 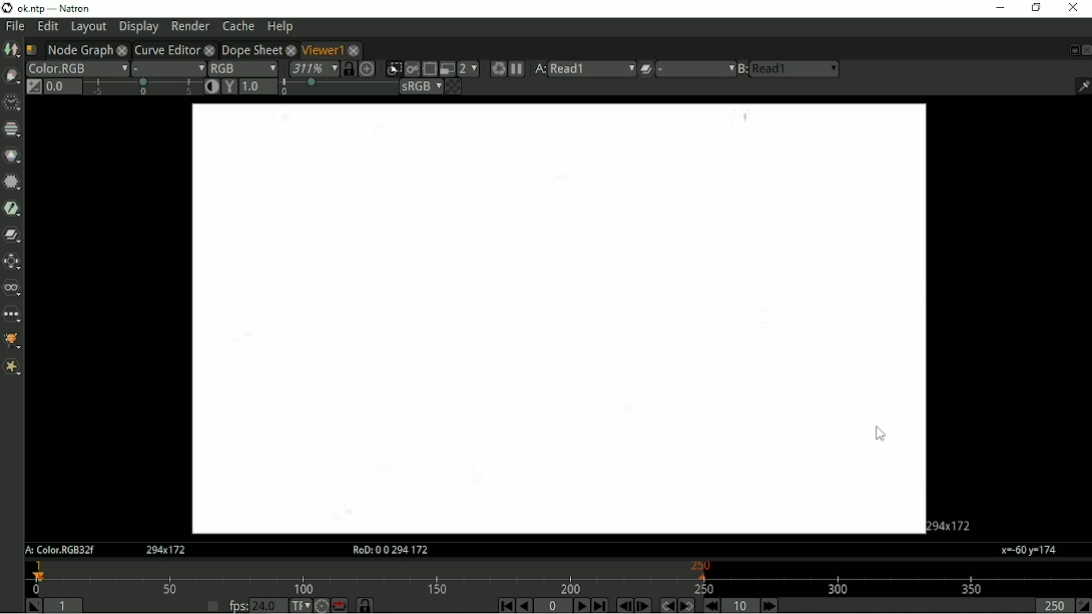 What do you see at coordinates (695, 69) in the screenshot?
I see `menu` at bounding box center [695, 69].